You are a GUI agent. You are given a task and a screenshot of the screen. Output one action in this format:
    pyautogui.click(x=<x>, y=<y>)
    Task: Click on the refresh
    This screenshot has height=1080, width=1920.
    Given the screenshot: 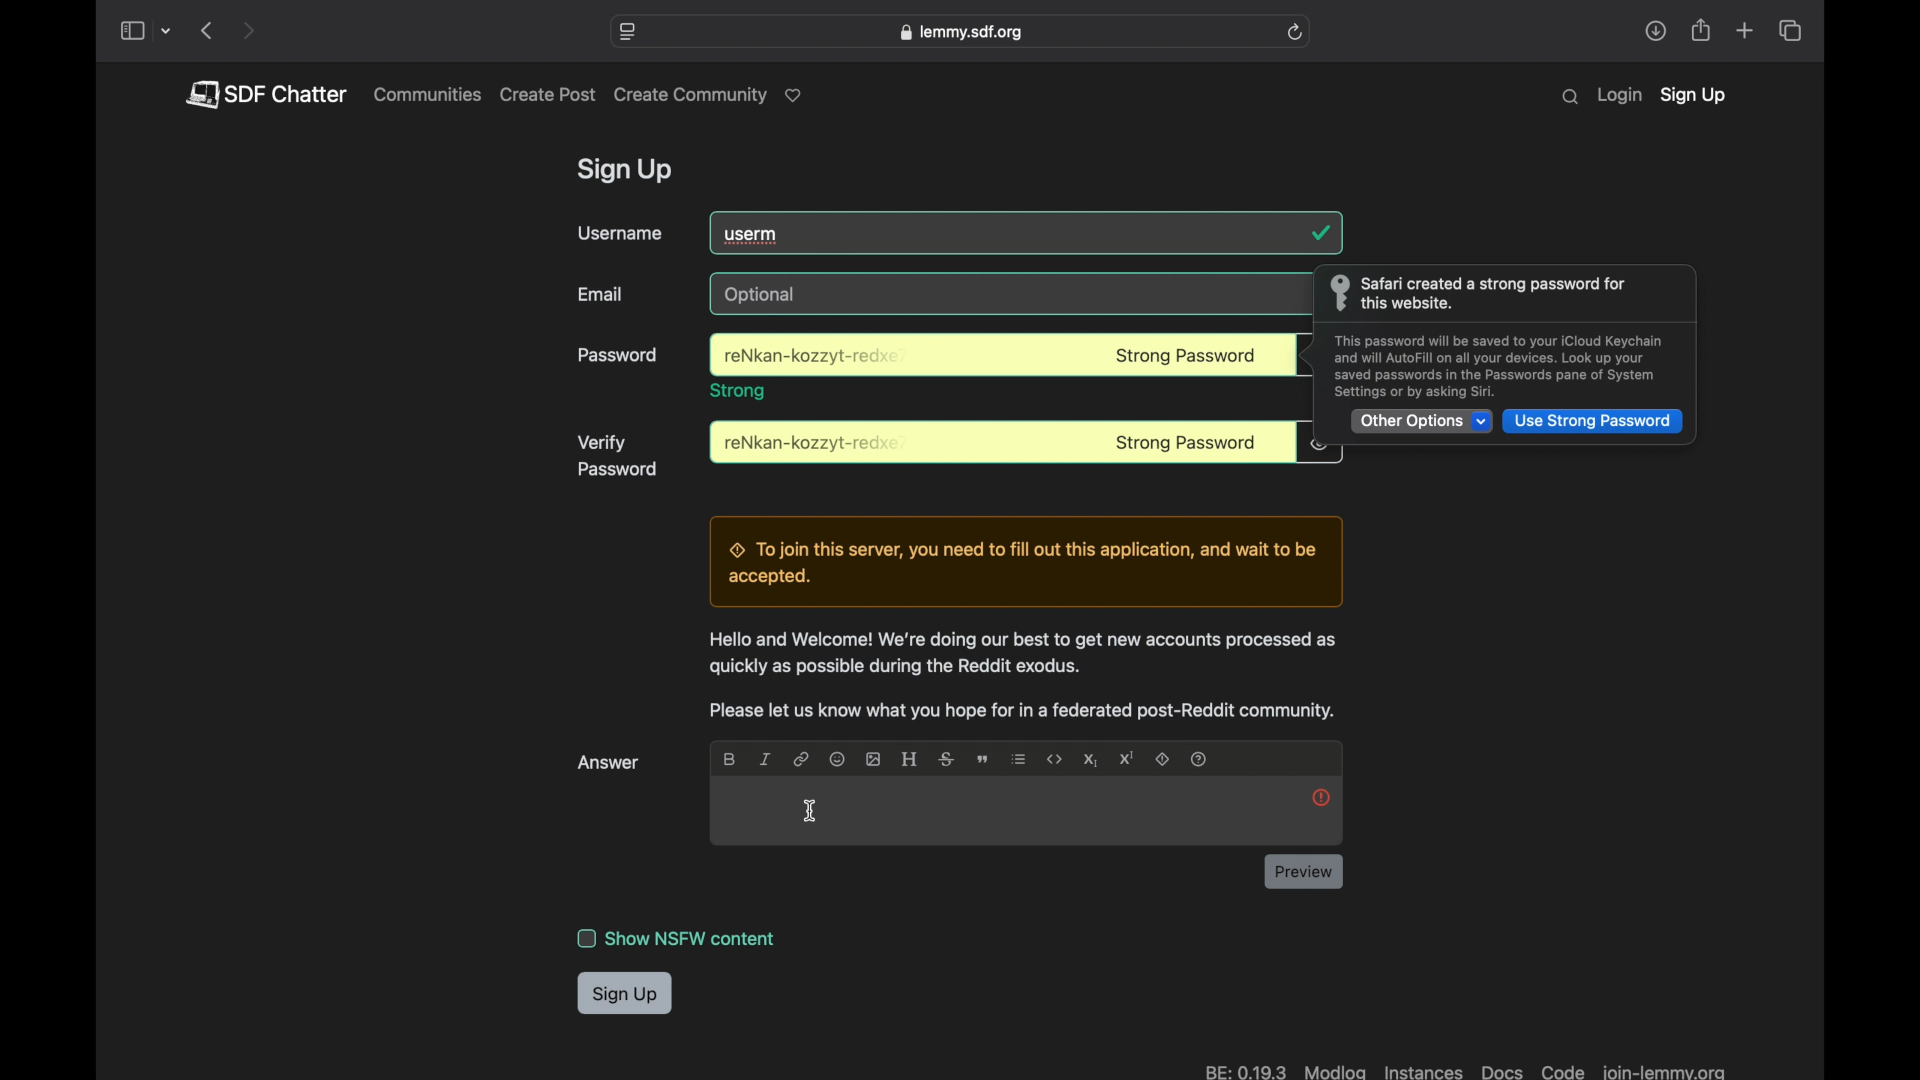 What is the action you would take?
    pyautogui.click(x=1295, y=32)
    